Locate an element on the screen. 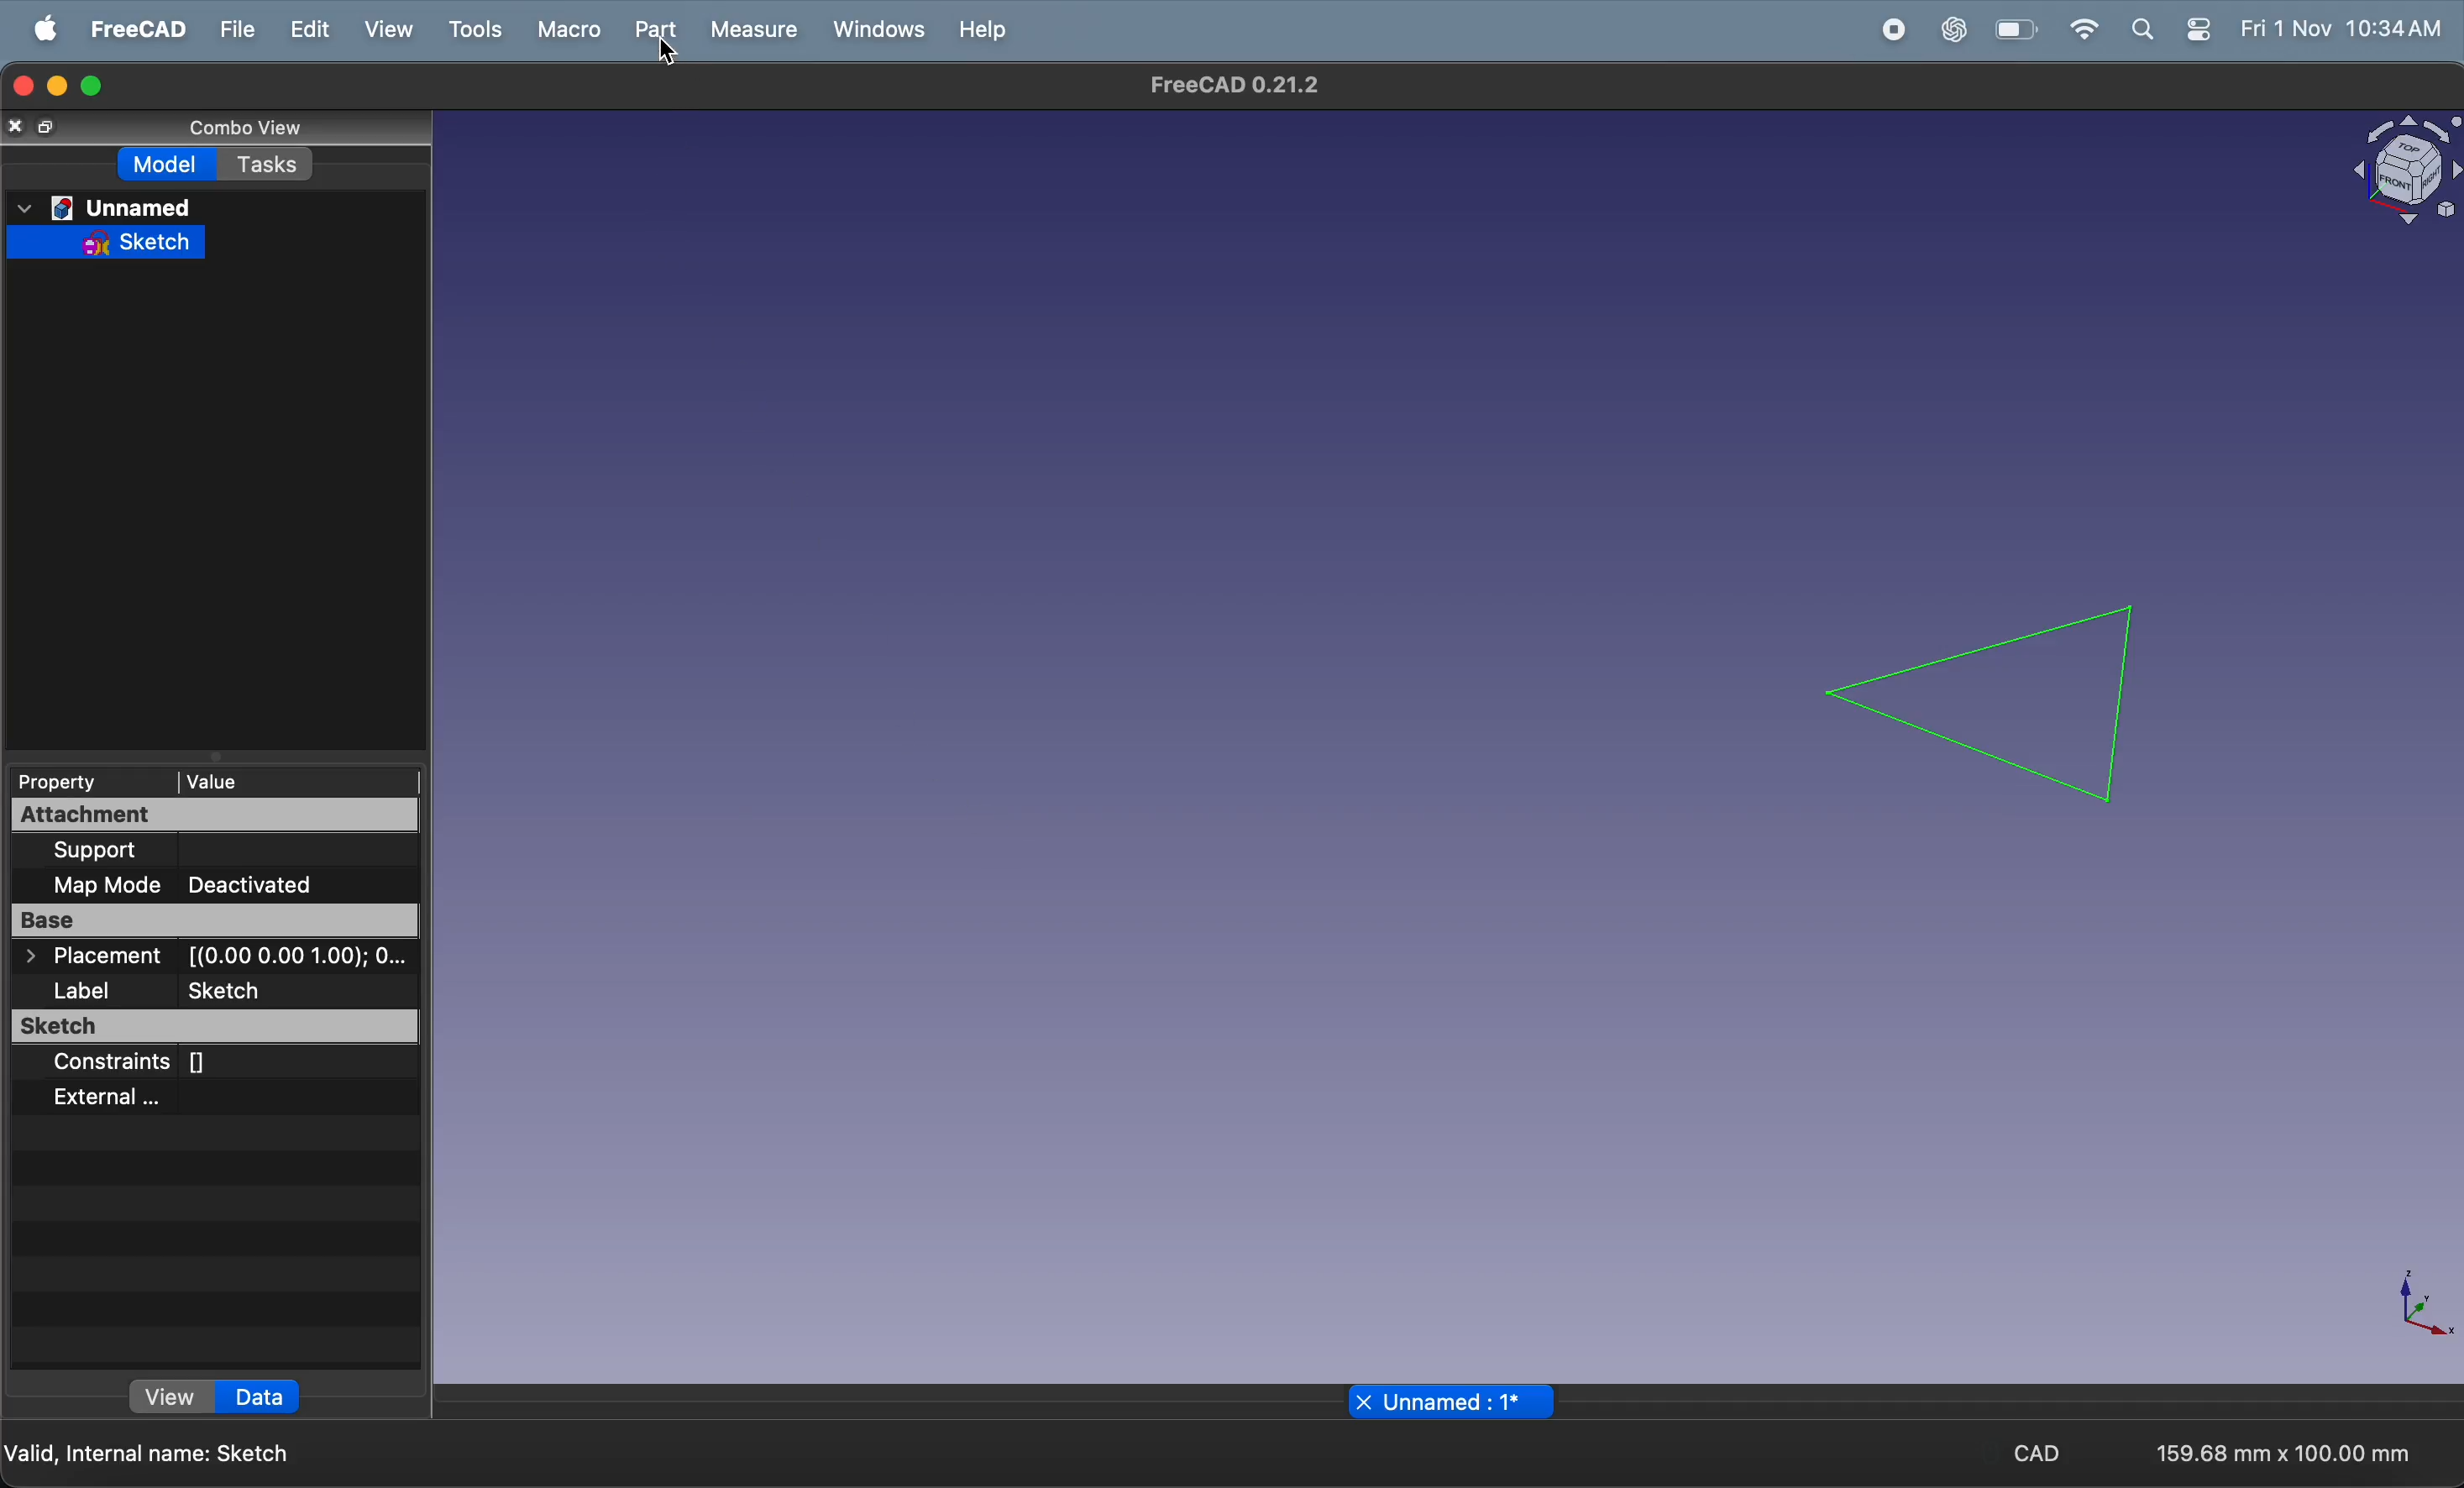 The image size is (2464, 1488). apple menu is located at coordinates (48, 28).